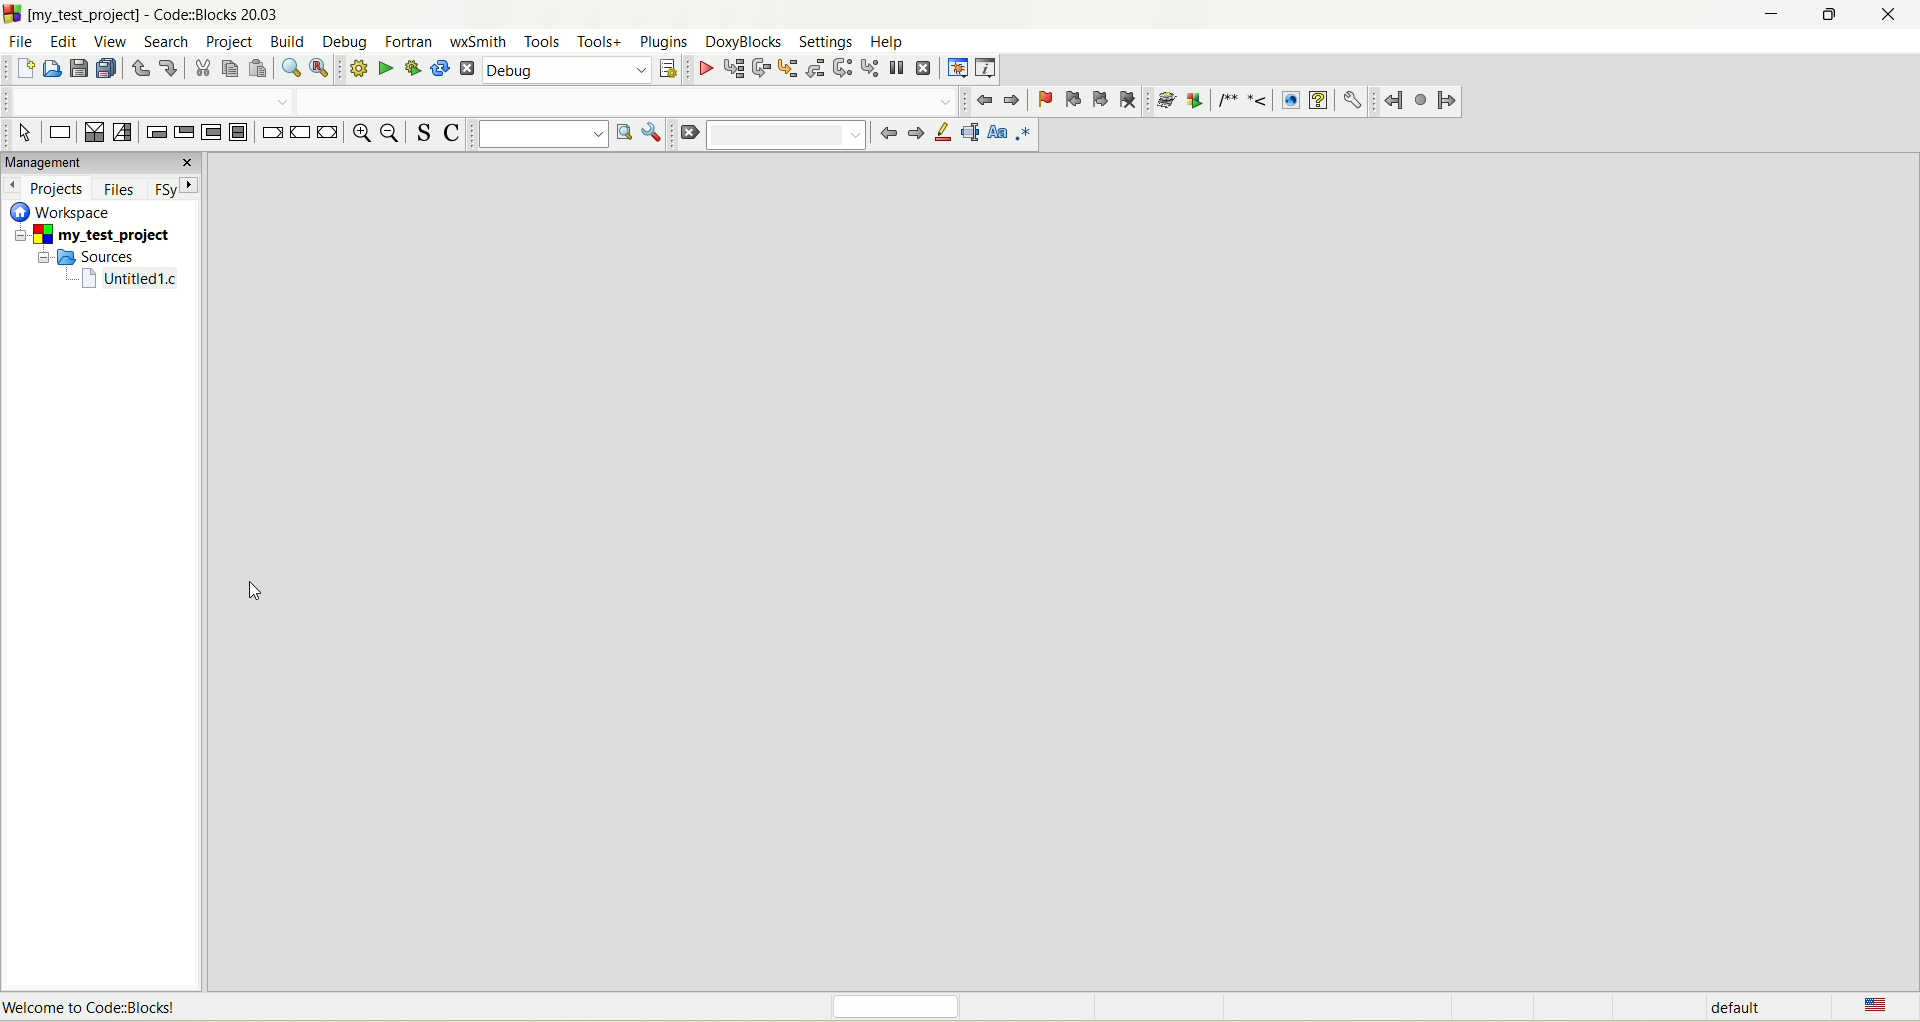 This screenshot has width=1920, height=1022. I want to click on previous bookmark, so click(1071, 100).